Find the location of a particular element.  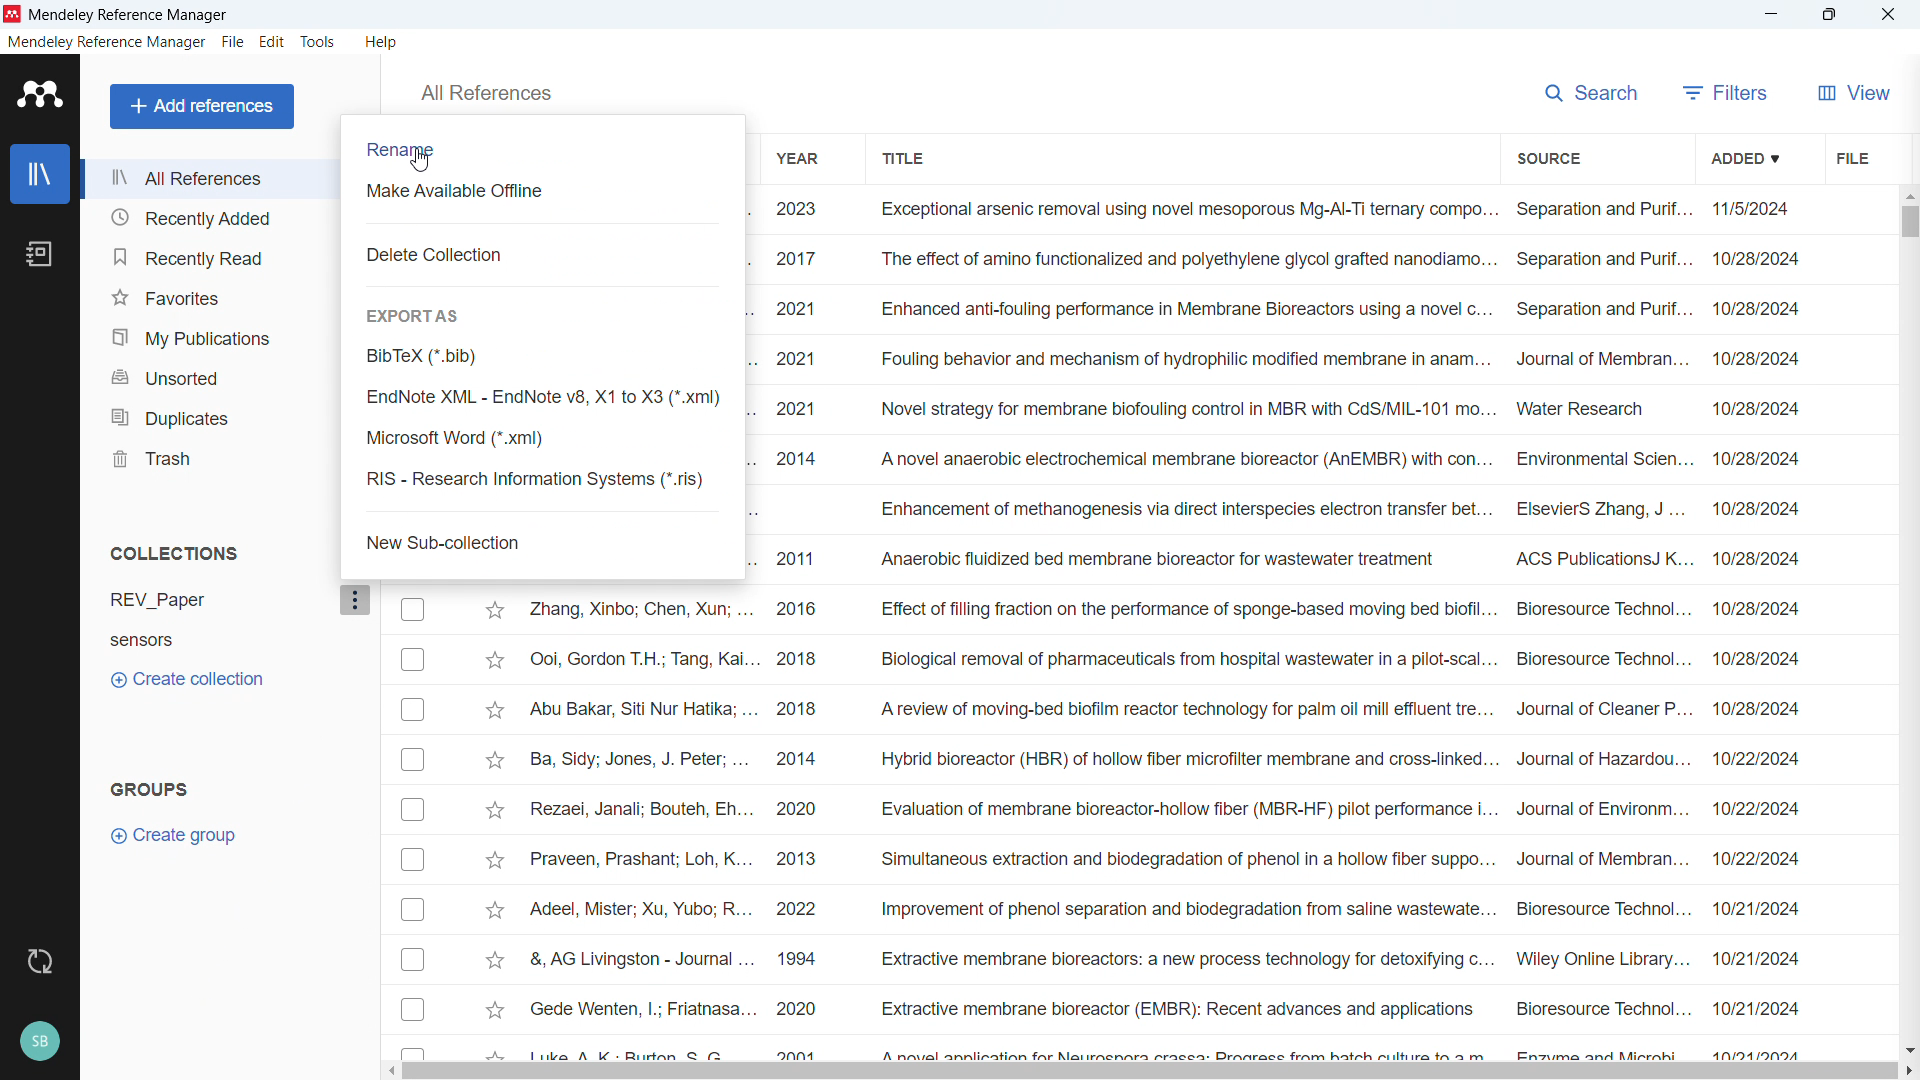

Star mark respective publication is located at coordinates (494, 660).